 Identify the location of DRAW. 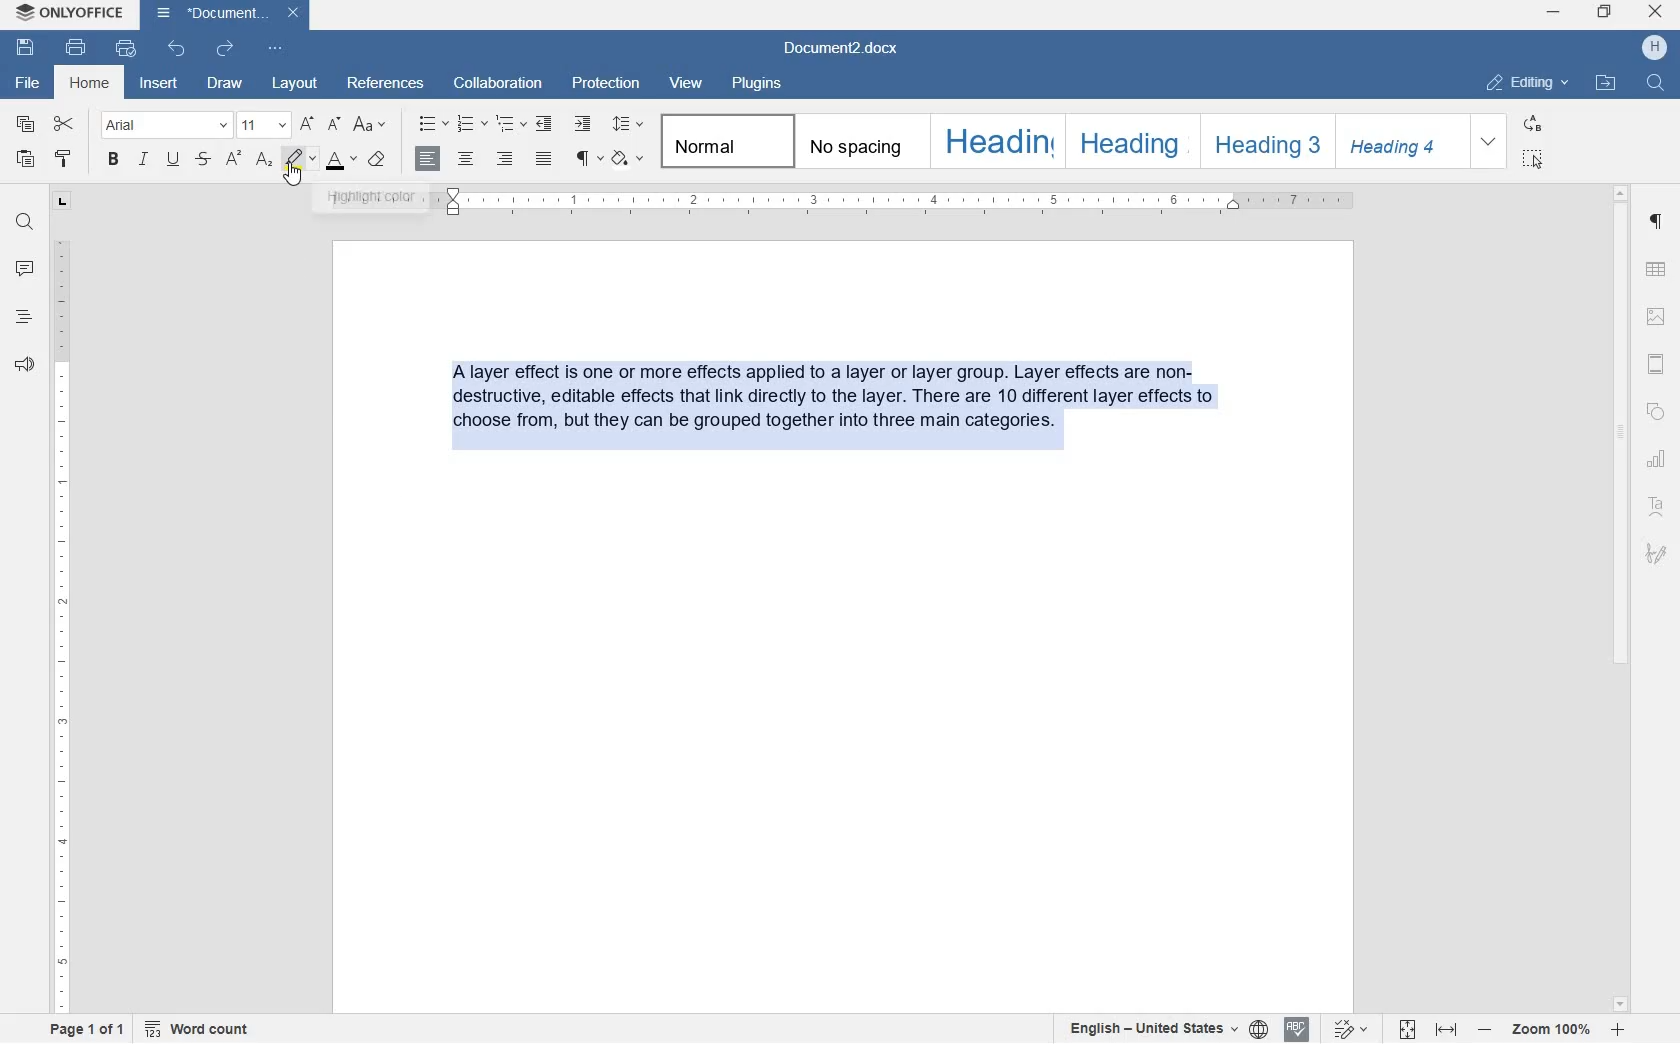
(225, 83).